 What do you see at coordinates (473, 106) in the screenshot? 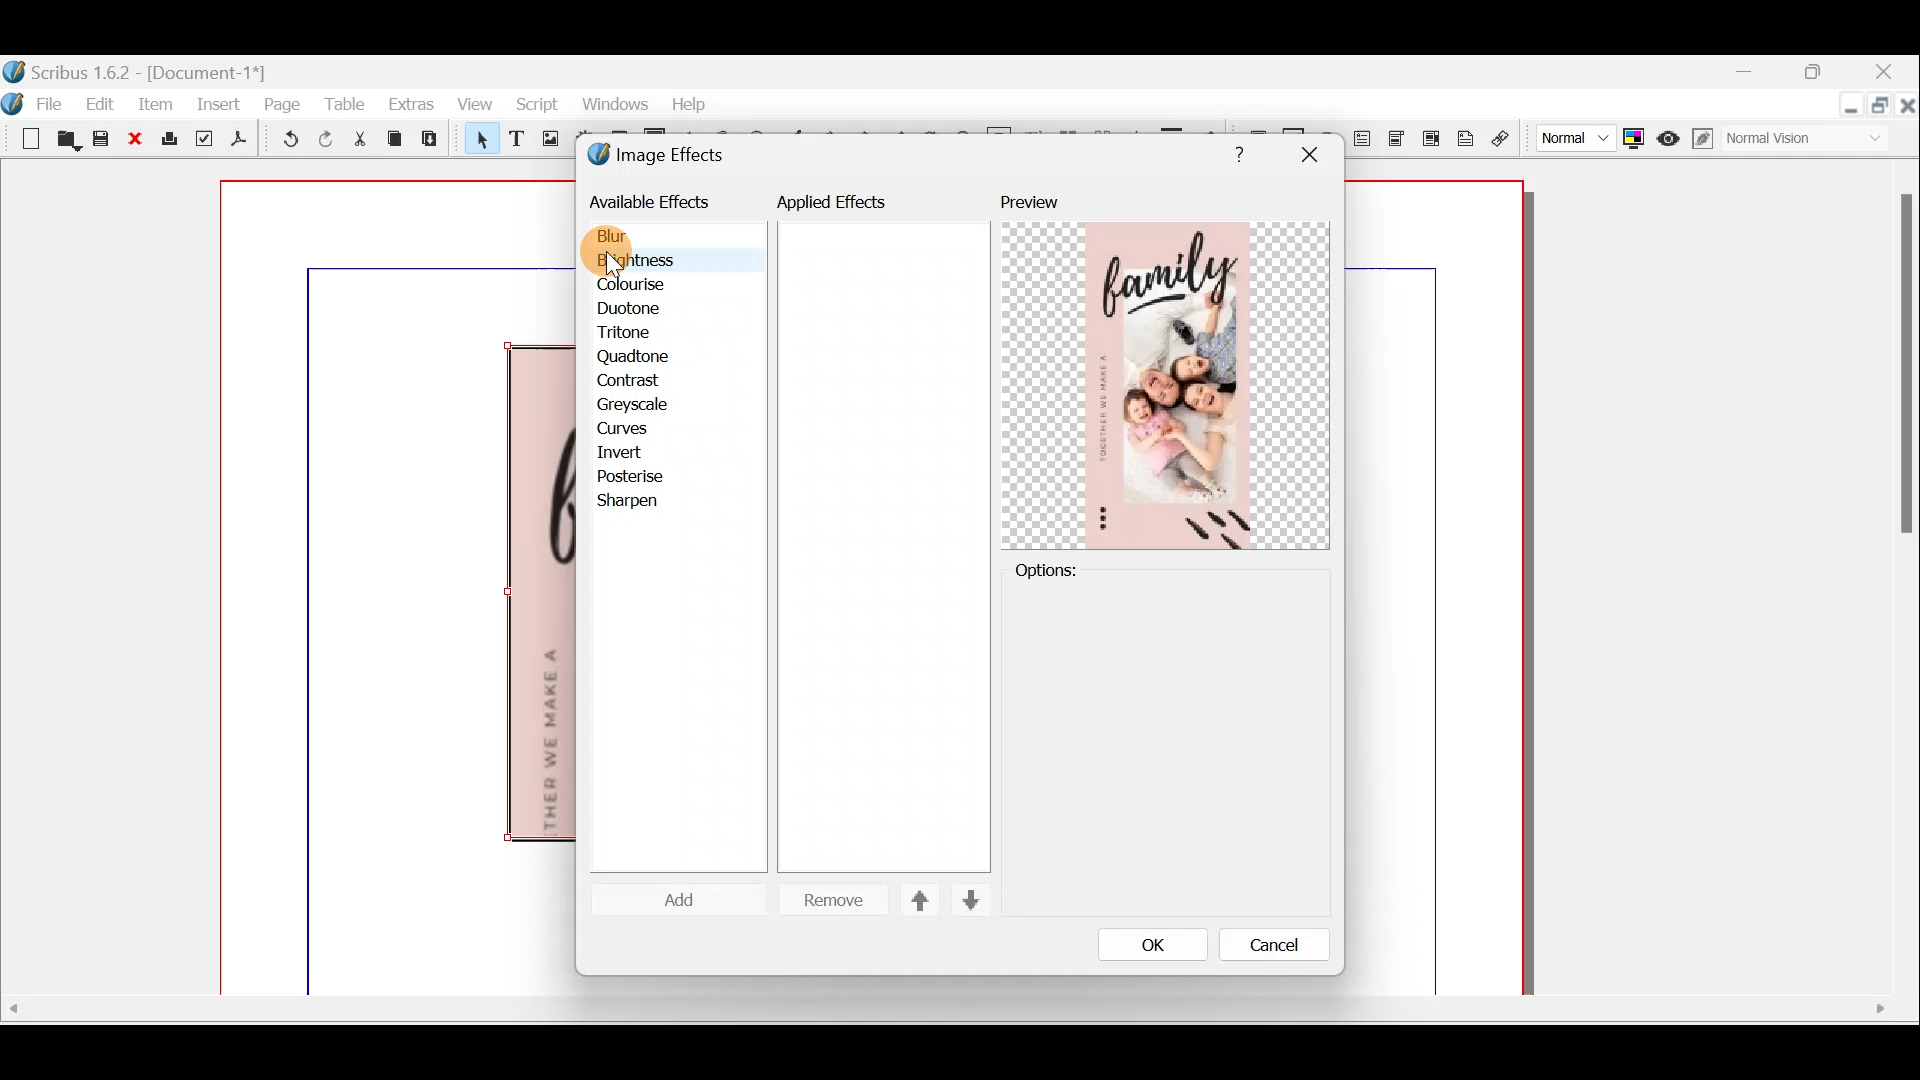
I see `View` at bounding box center [473, 106].